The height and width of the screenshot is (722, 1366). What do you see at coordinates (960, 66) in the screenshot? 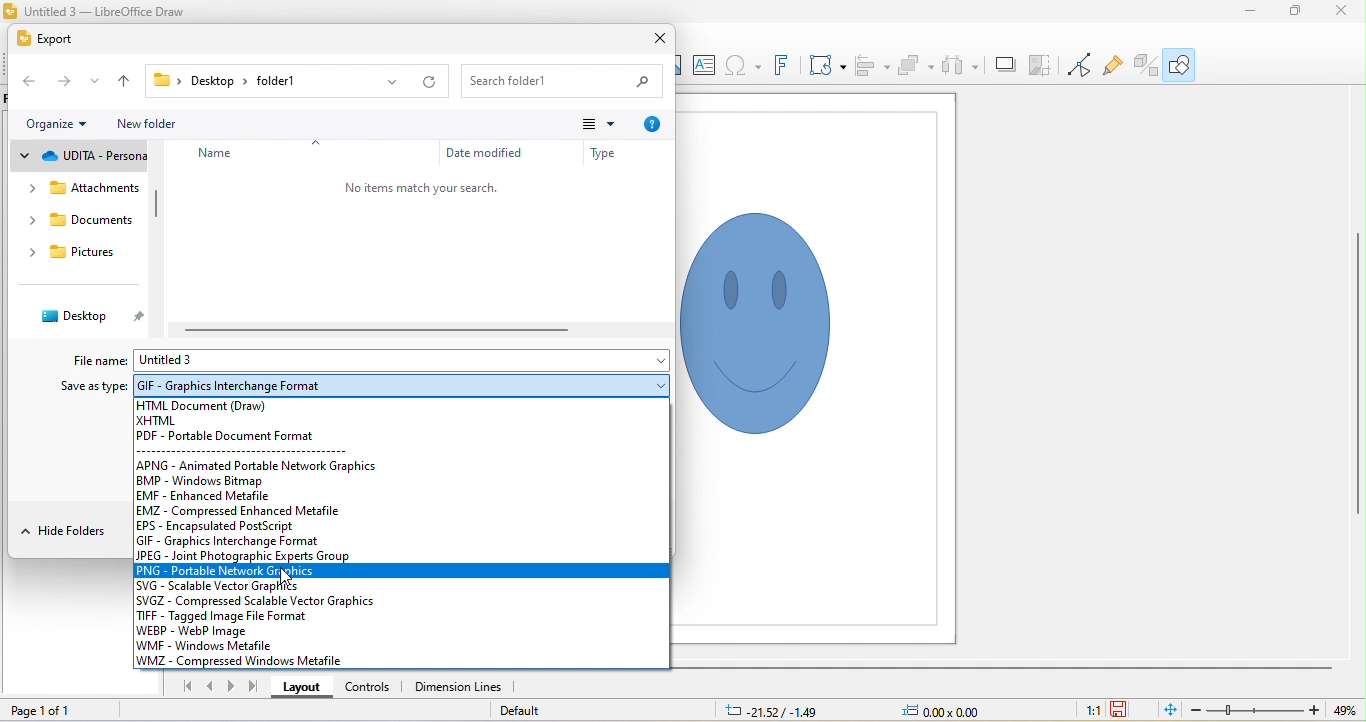
I see `select atleast three objects to attribute` at bounding box center [960, 66].